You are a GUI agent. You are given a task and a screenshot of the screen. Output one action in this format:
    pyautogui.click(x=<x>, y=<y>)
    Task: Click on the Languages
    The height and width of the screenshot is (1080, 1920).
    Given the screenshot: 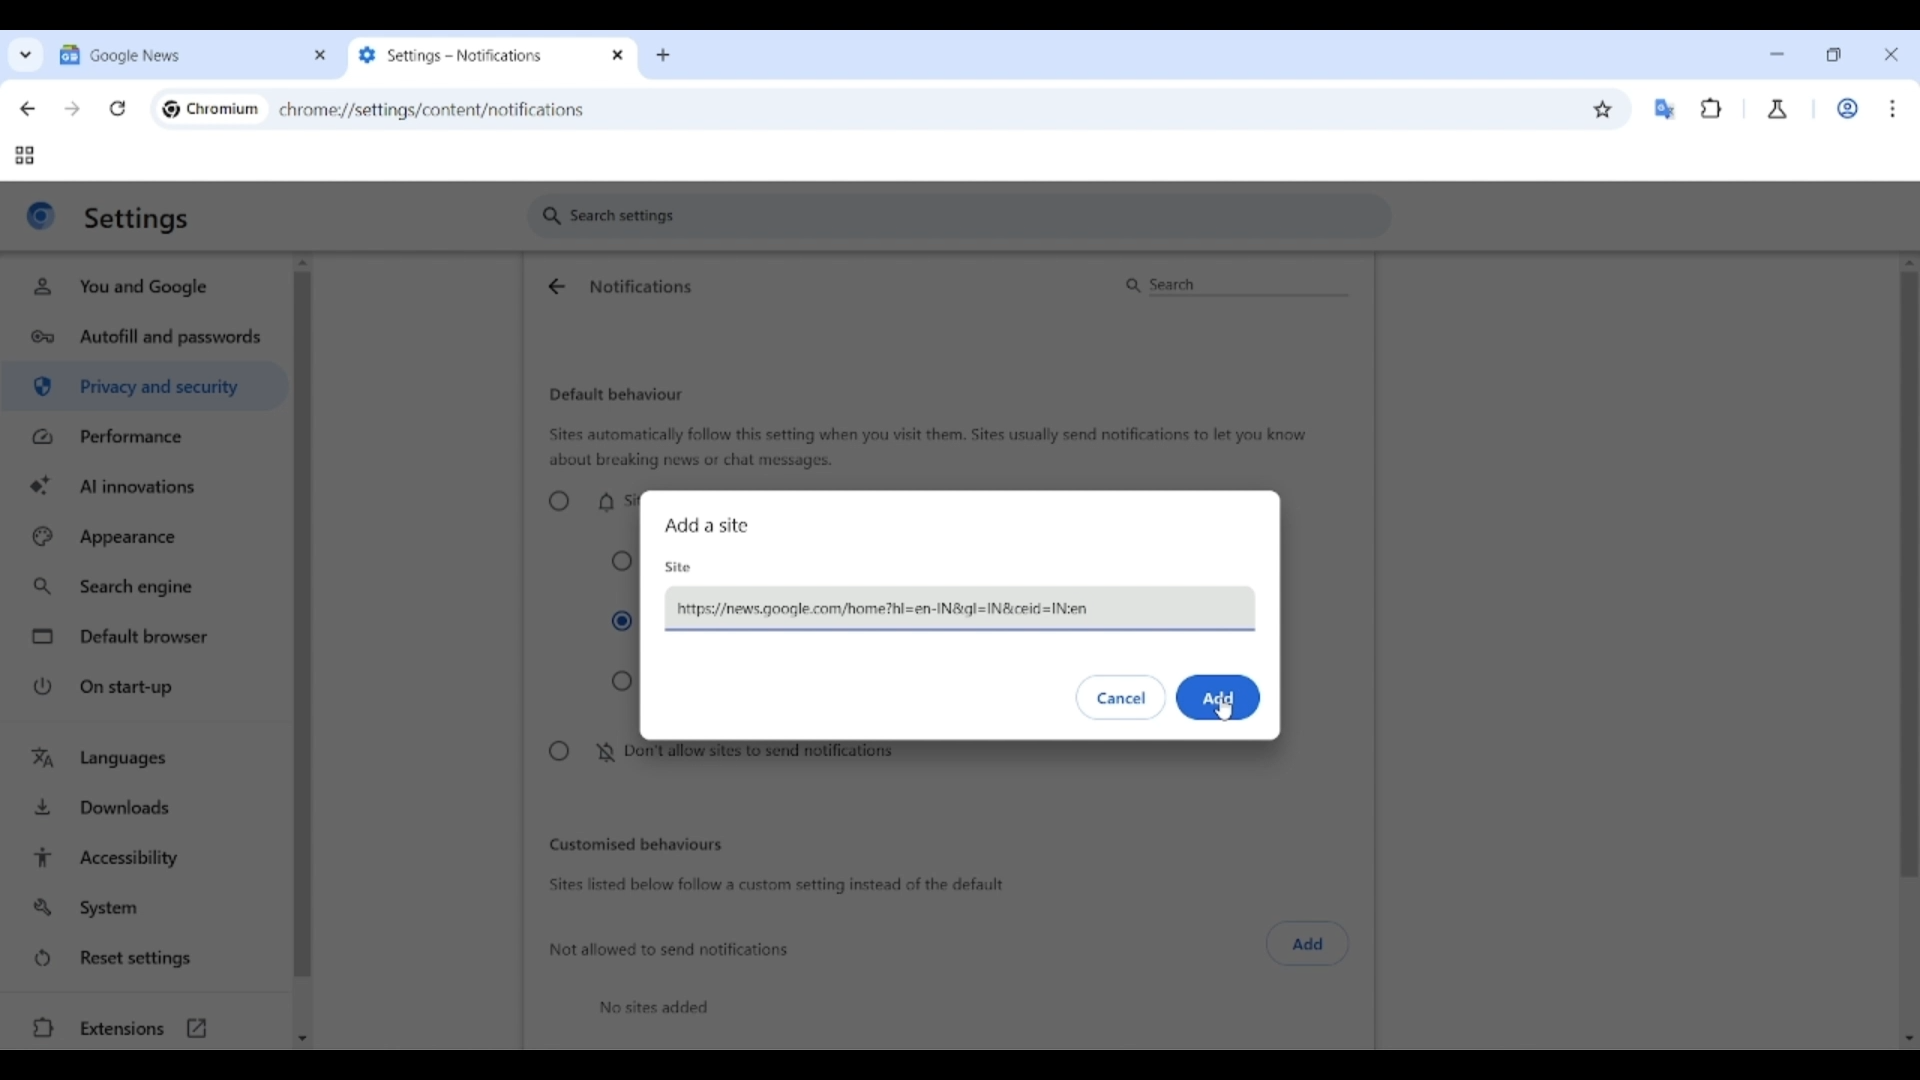 What is the action you would take?
    pyautogui.click(x=147, y=760)
    